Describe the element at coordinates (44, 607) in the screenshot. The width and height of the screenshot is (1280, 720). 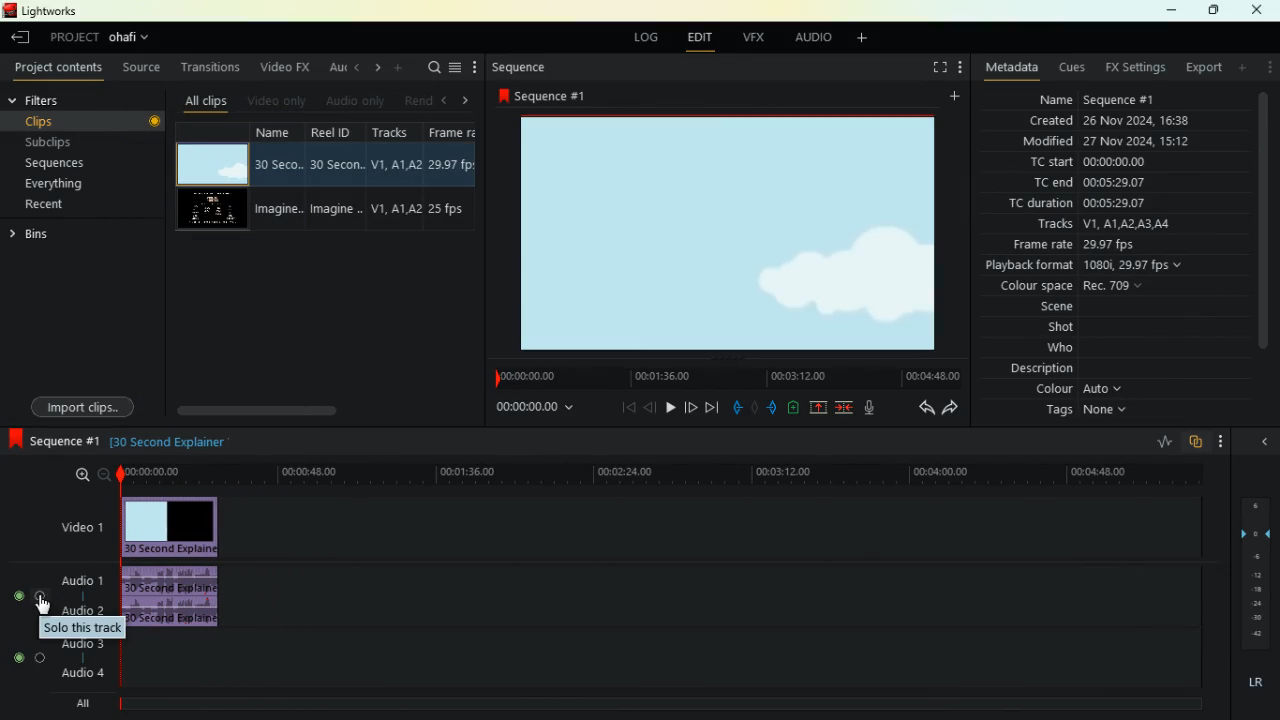
I see `cursor` at that location.